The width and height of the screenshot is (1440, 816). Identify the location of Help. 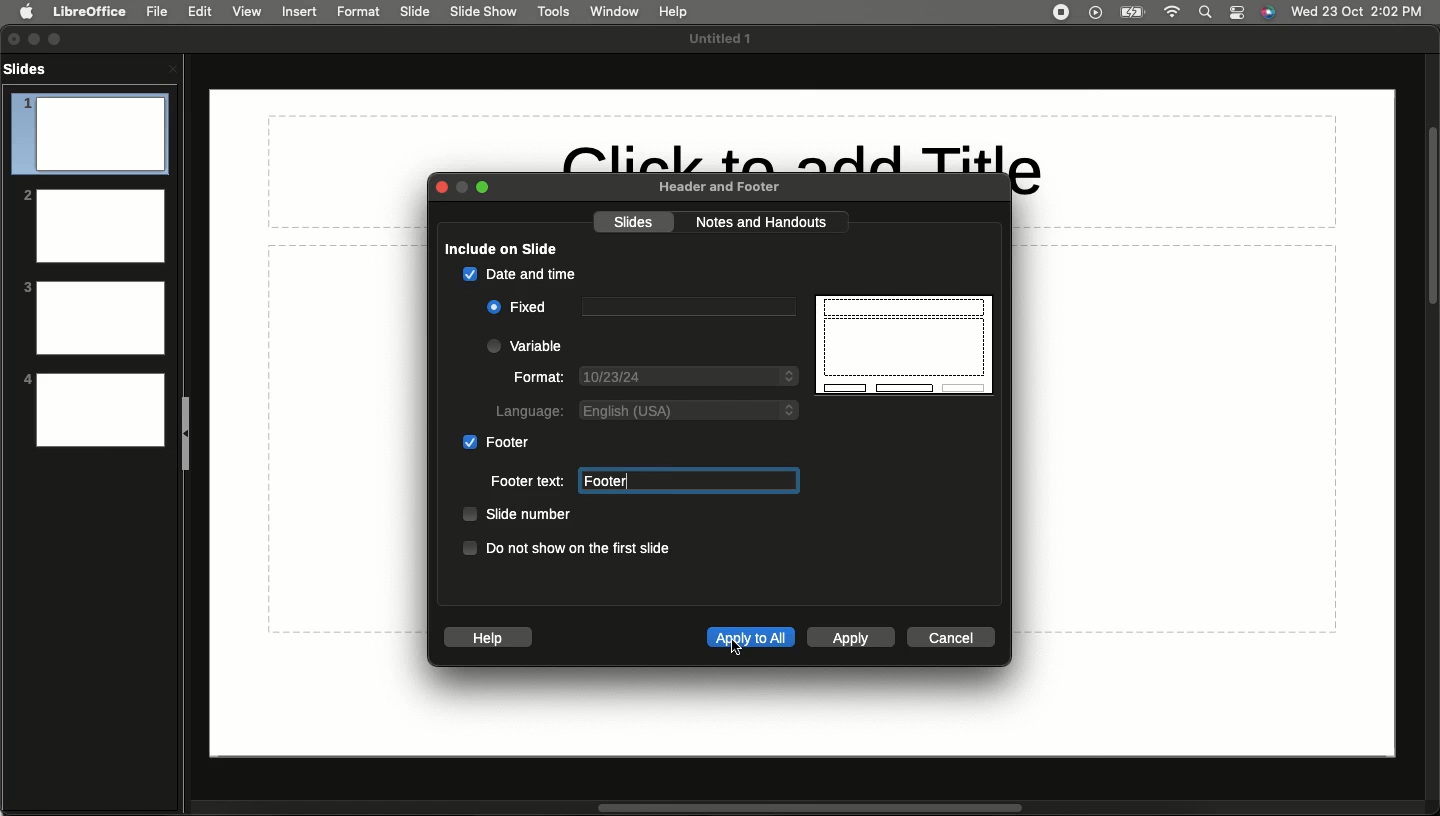
(486, 638).